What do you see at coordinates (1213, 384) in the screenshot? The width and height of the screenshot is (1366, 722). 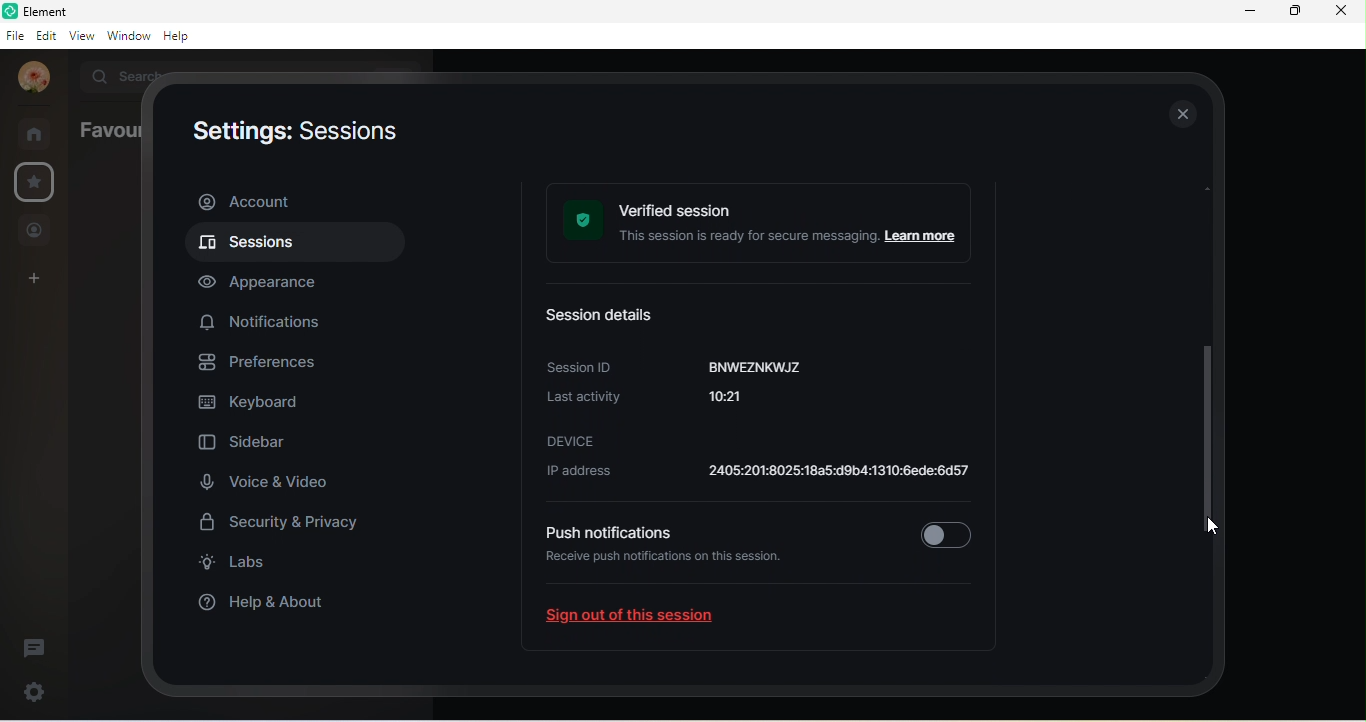 I see `vertical scroll bar` at bounding box center [1213, 384].